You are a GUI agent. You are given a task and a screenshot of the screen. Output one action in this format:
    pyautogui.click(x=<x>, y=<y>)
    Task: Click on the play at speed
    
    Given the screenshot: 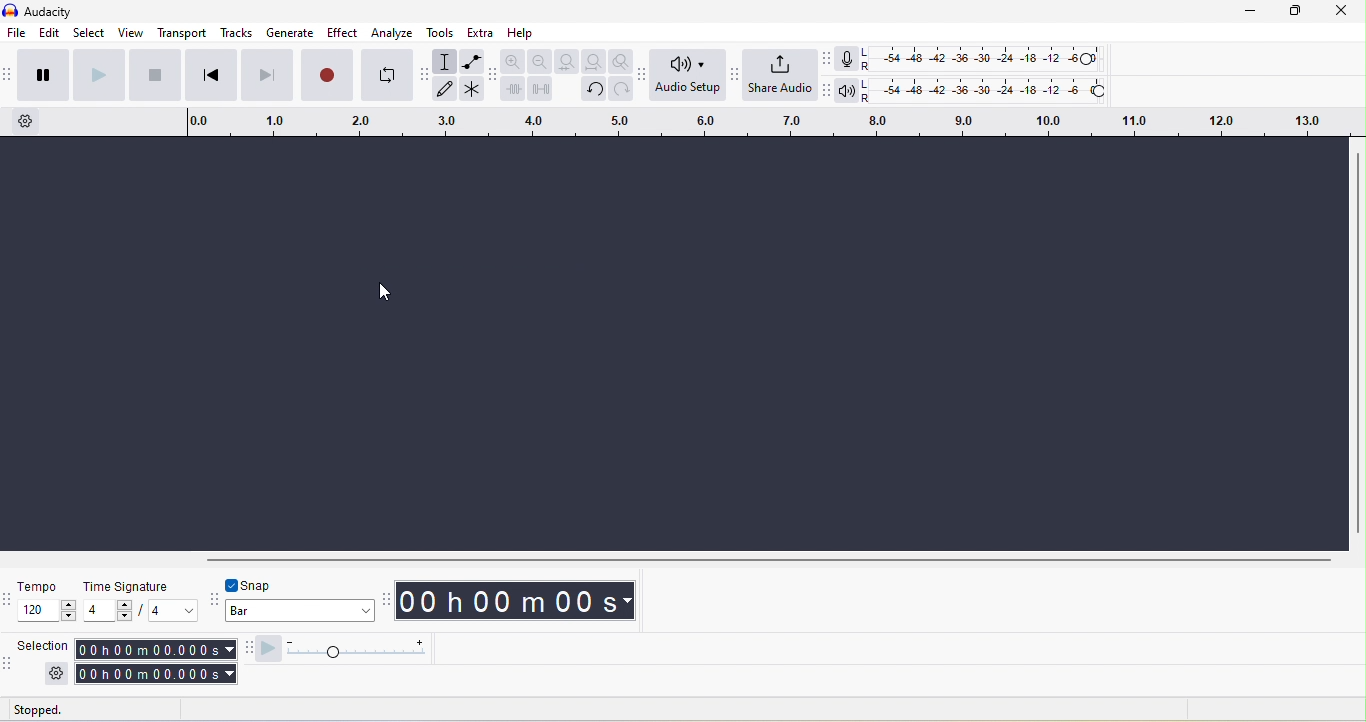 What is the action you would take?
    pyautogui.click(x=268, y=650)
    